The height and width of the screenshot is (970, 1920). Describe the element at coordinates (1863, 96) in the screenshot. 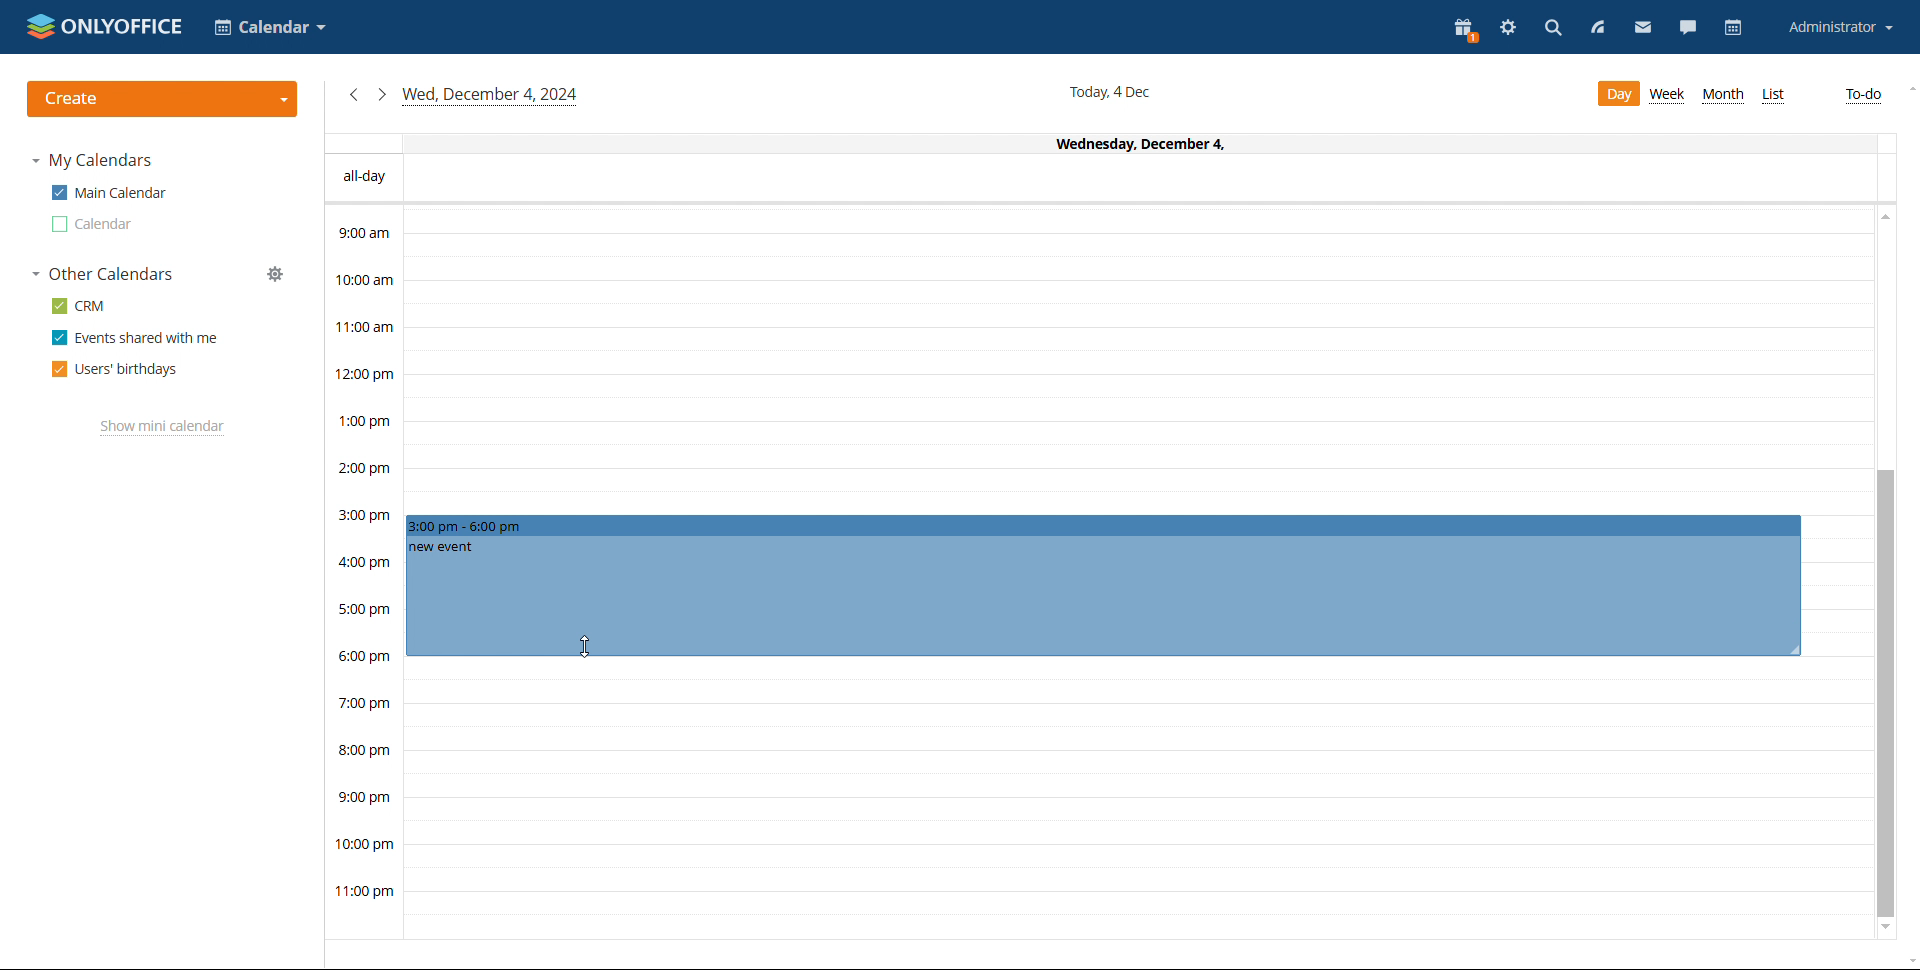

I see `to-do` at that location.